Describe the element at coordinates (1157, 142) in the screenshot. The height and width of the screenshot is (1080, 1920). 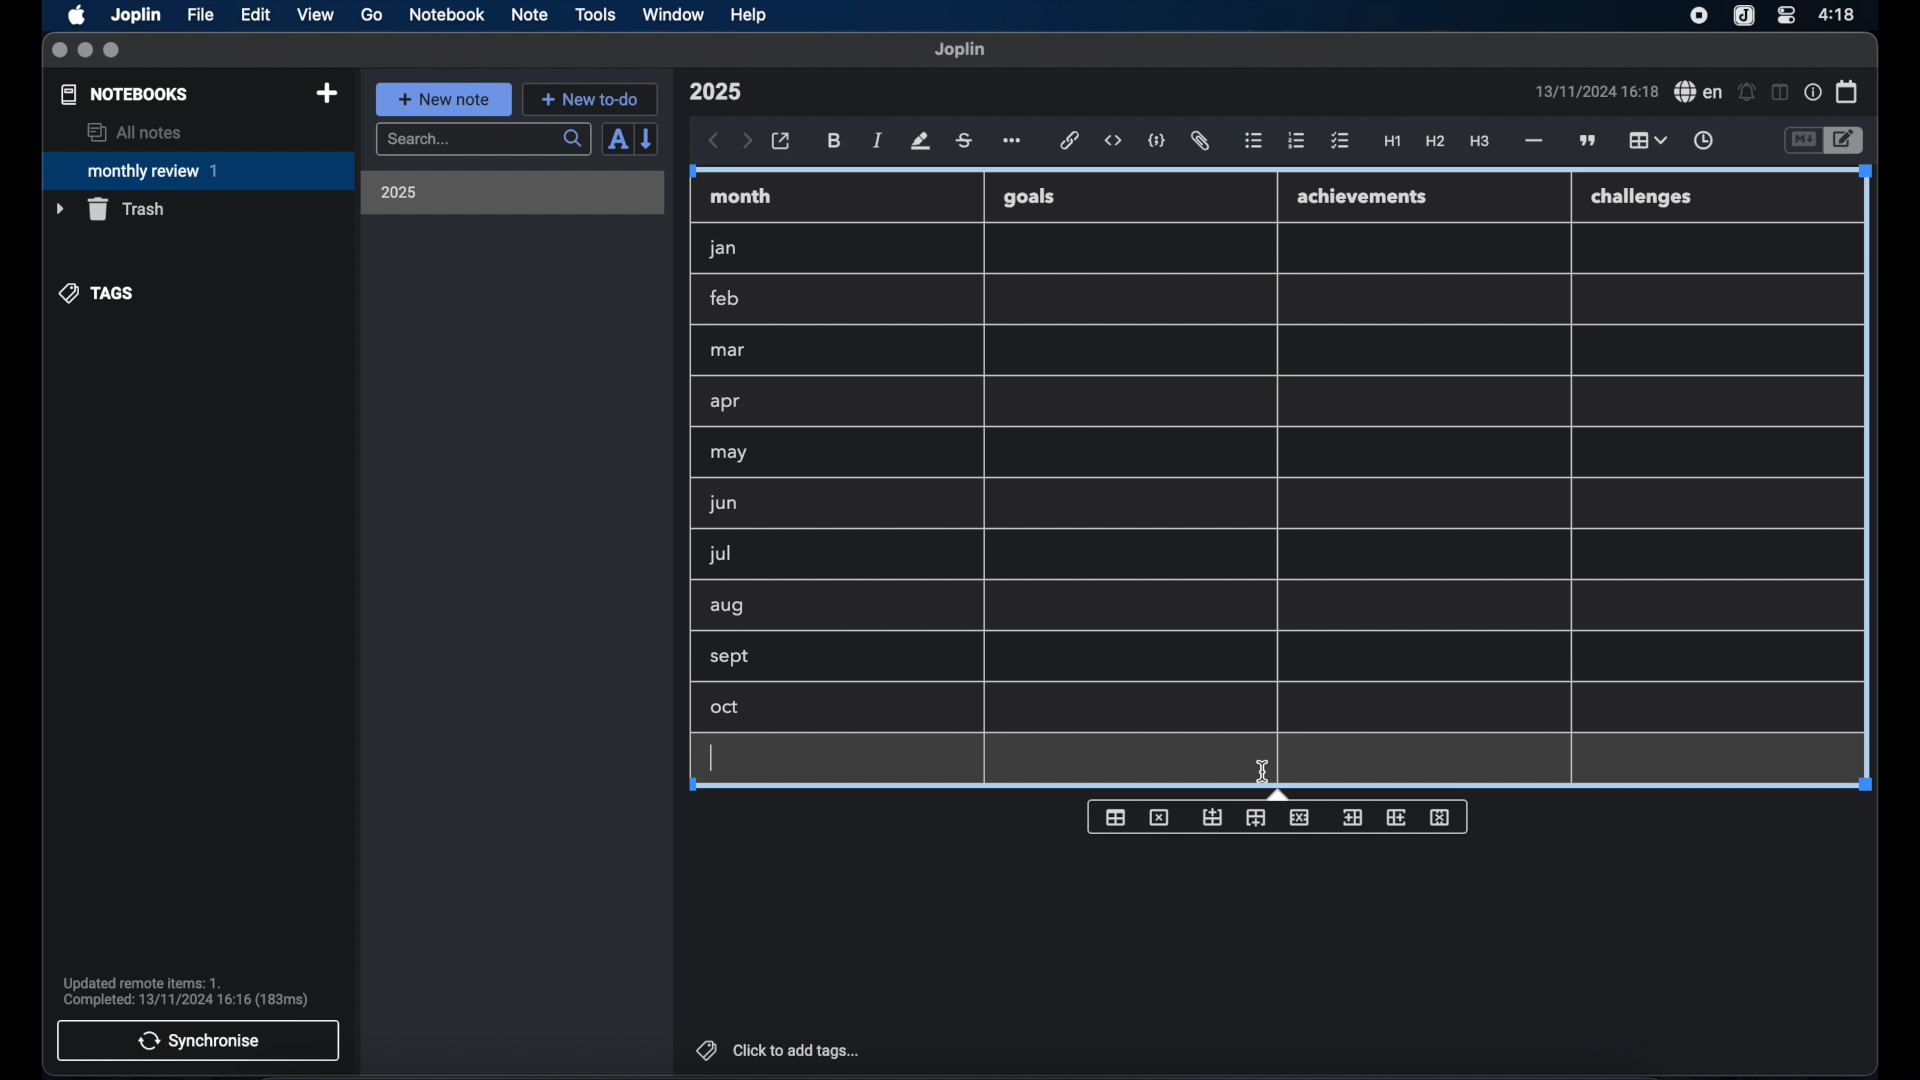
I see `code` at that location.